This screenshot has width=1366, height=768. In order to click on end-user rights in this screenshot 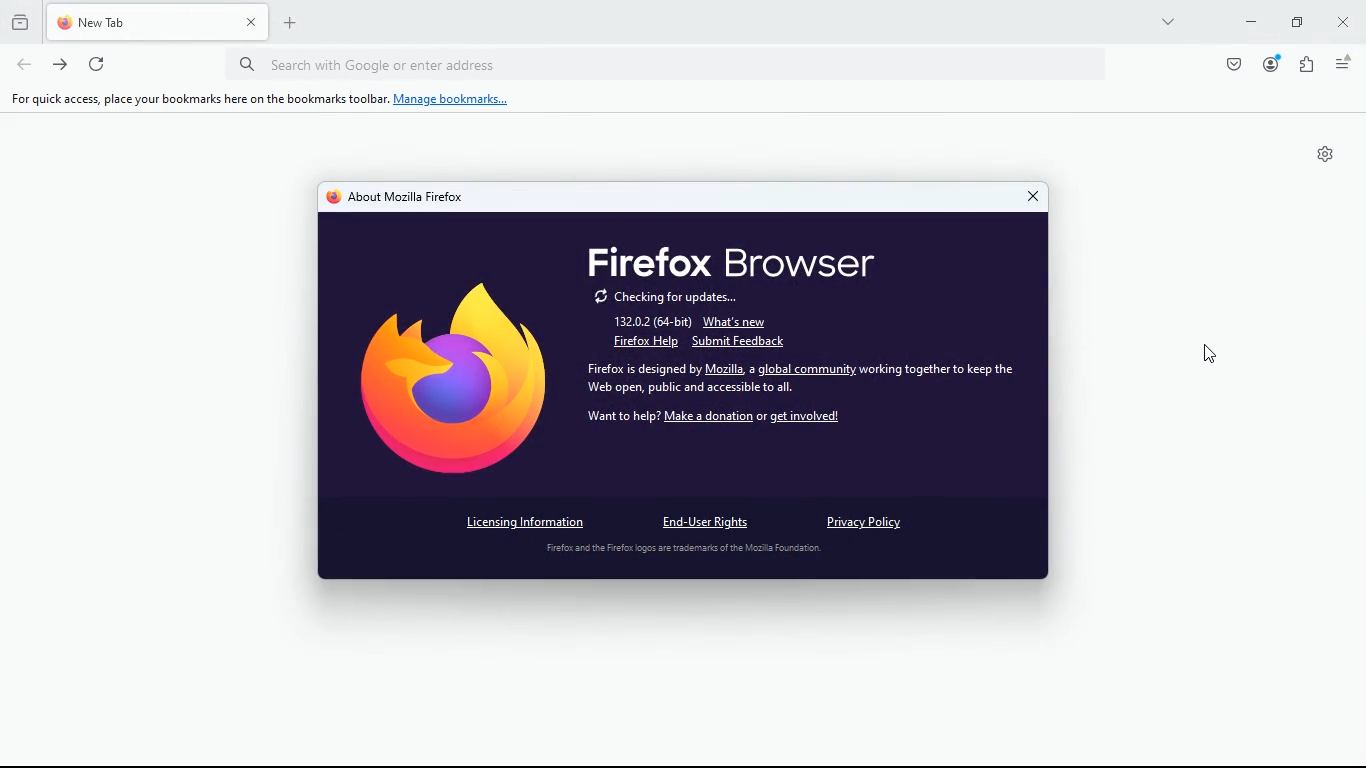, I will do `click(706, 519)`.